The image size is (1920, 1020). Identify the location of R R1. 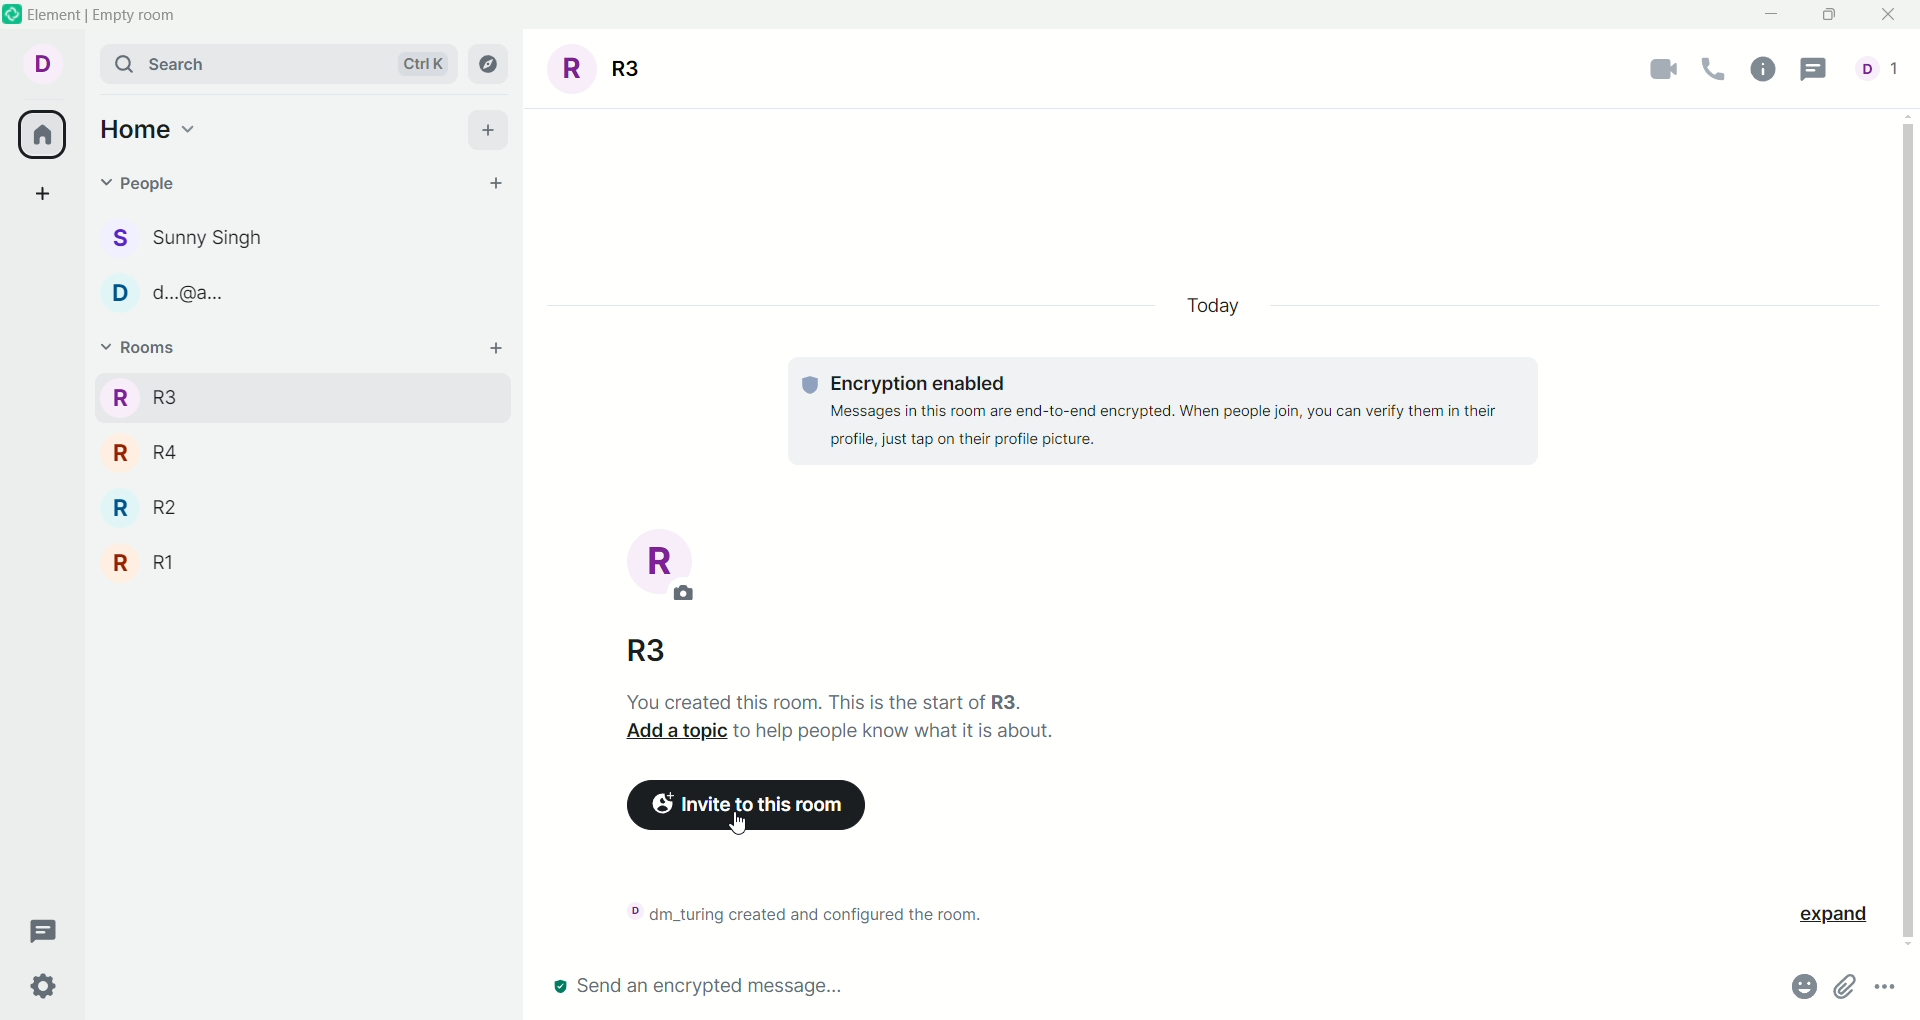
(144, 562).